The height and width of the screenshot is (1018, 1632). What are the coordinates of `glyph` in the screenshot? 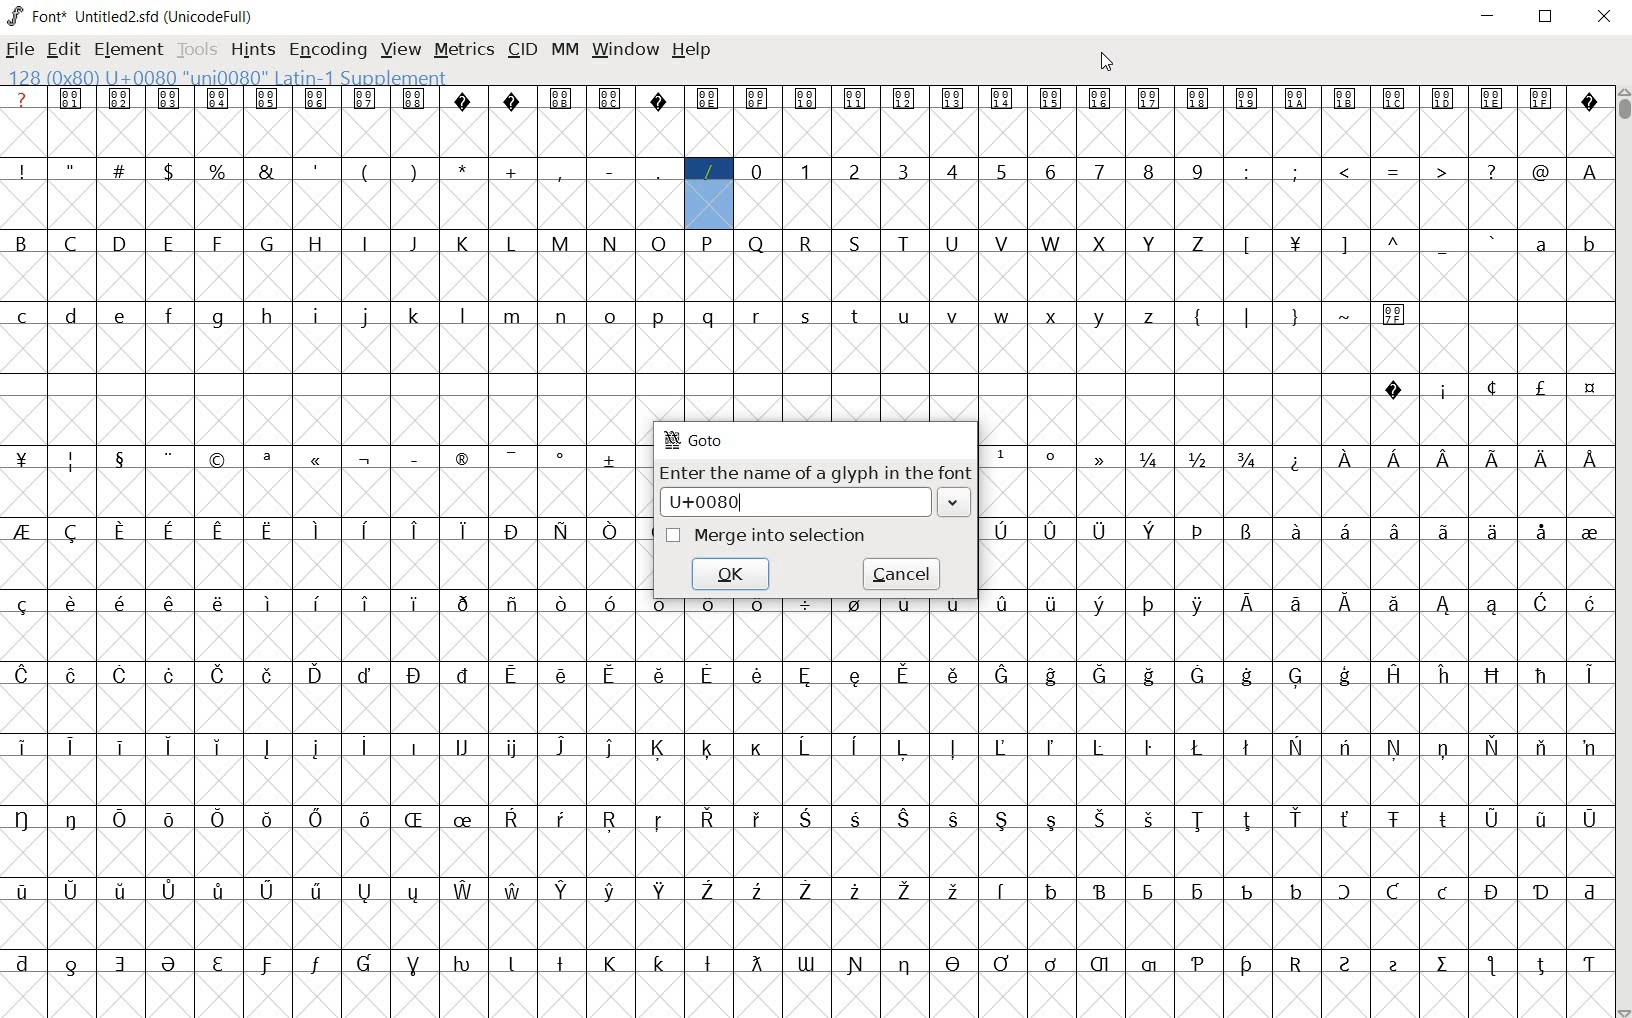 It's located at (608, 748).